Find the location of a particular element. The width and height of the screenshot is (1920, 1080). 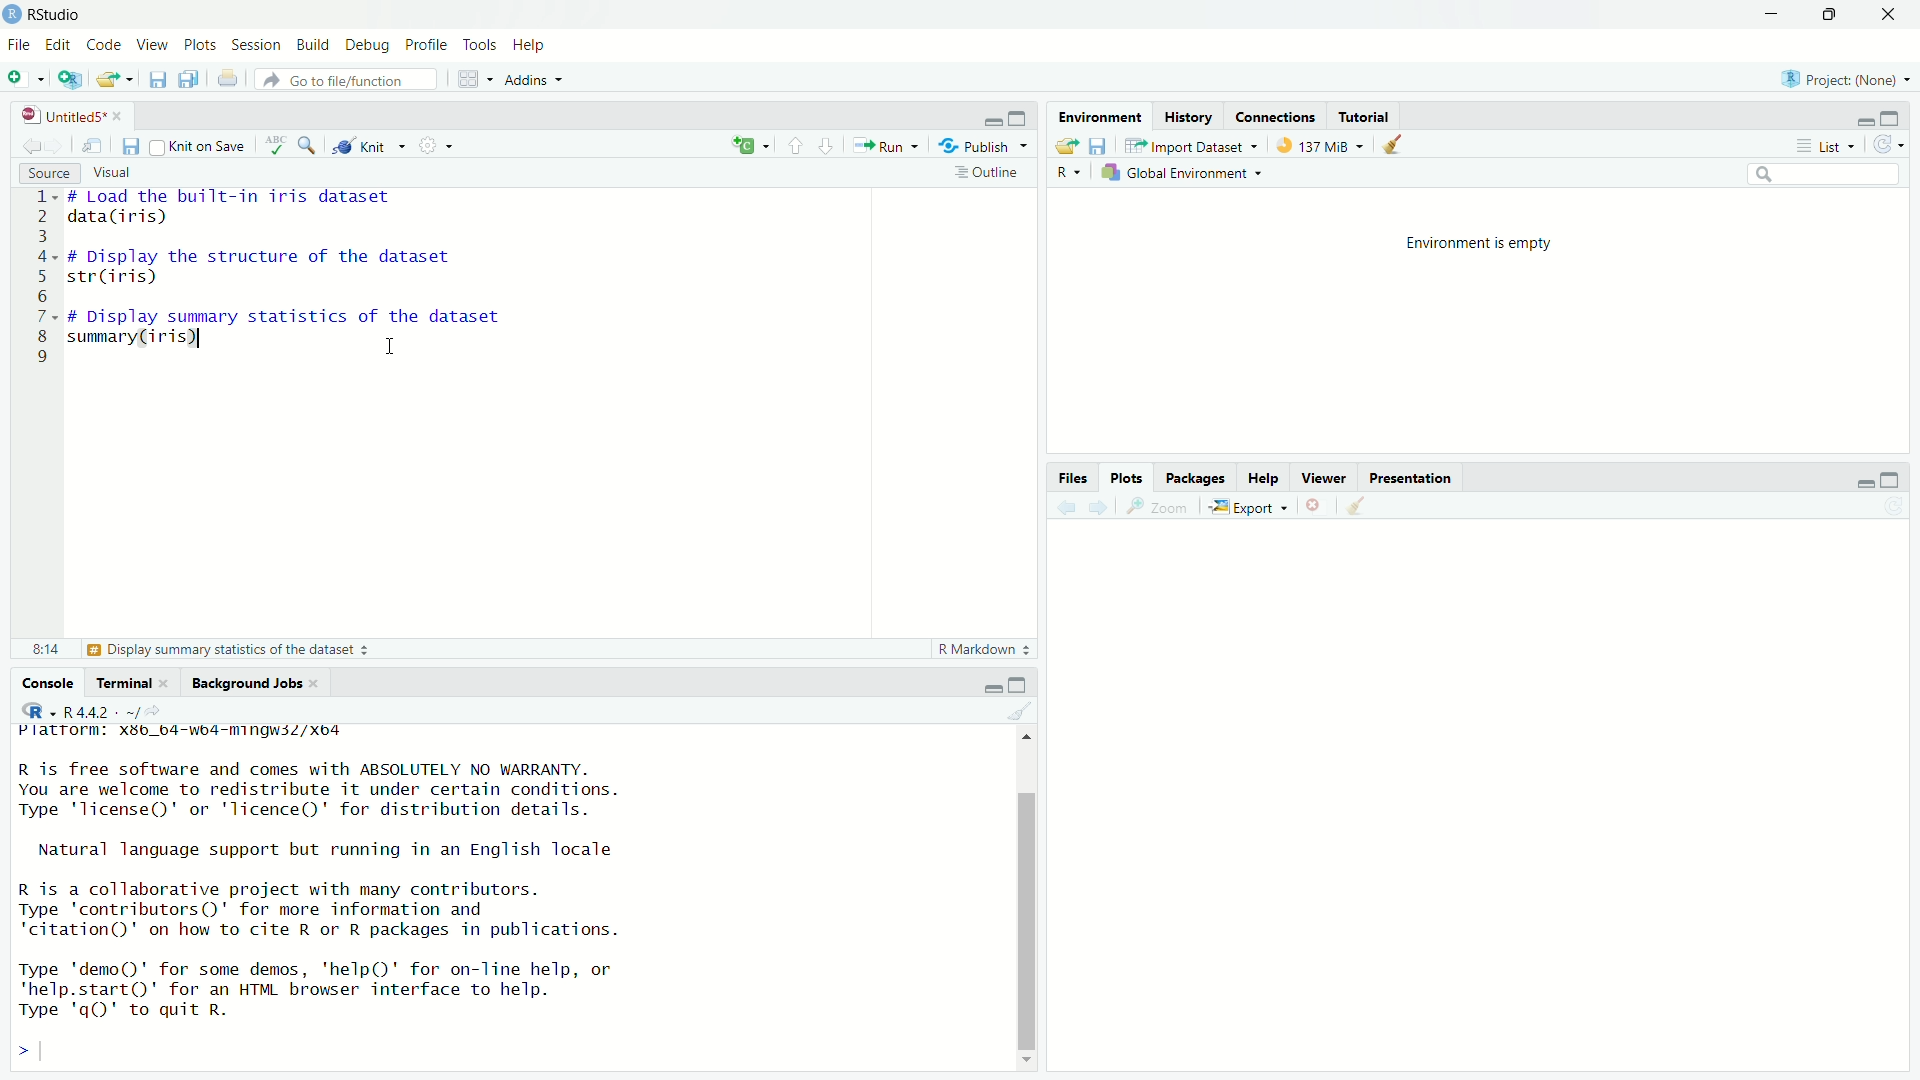

Open an existing file is located at coordinates (115, 80).